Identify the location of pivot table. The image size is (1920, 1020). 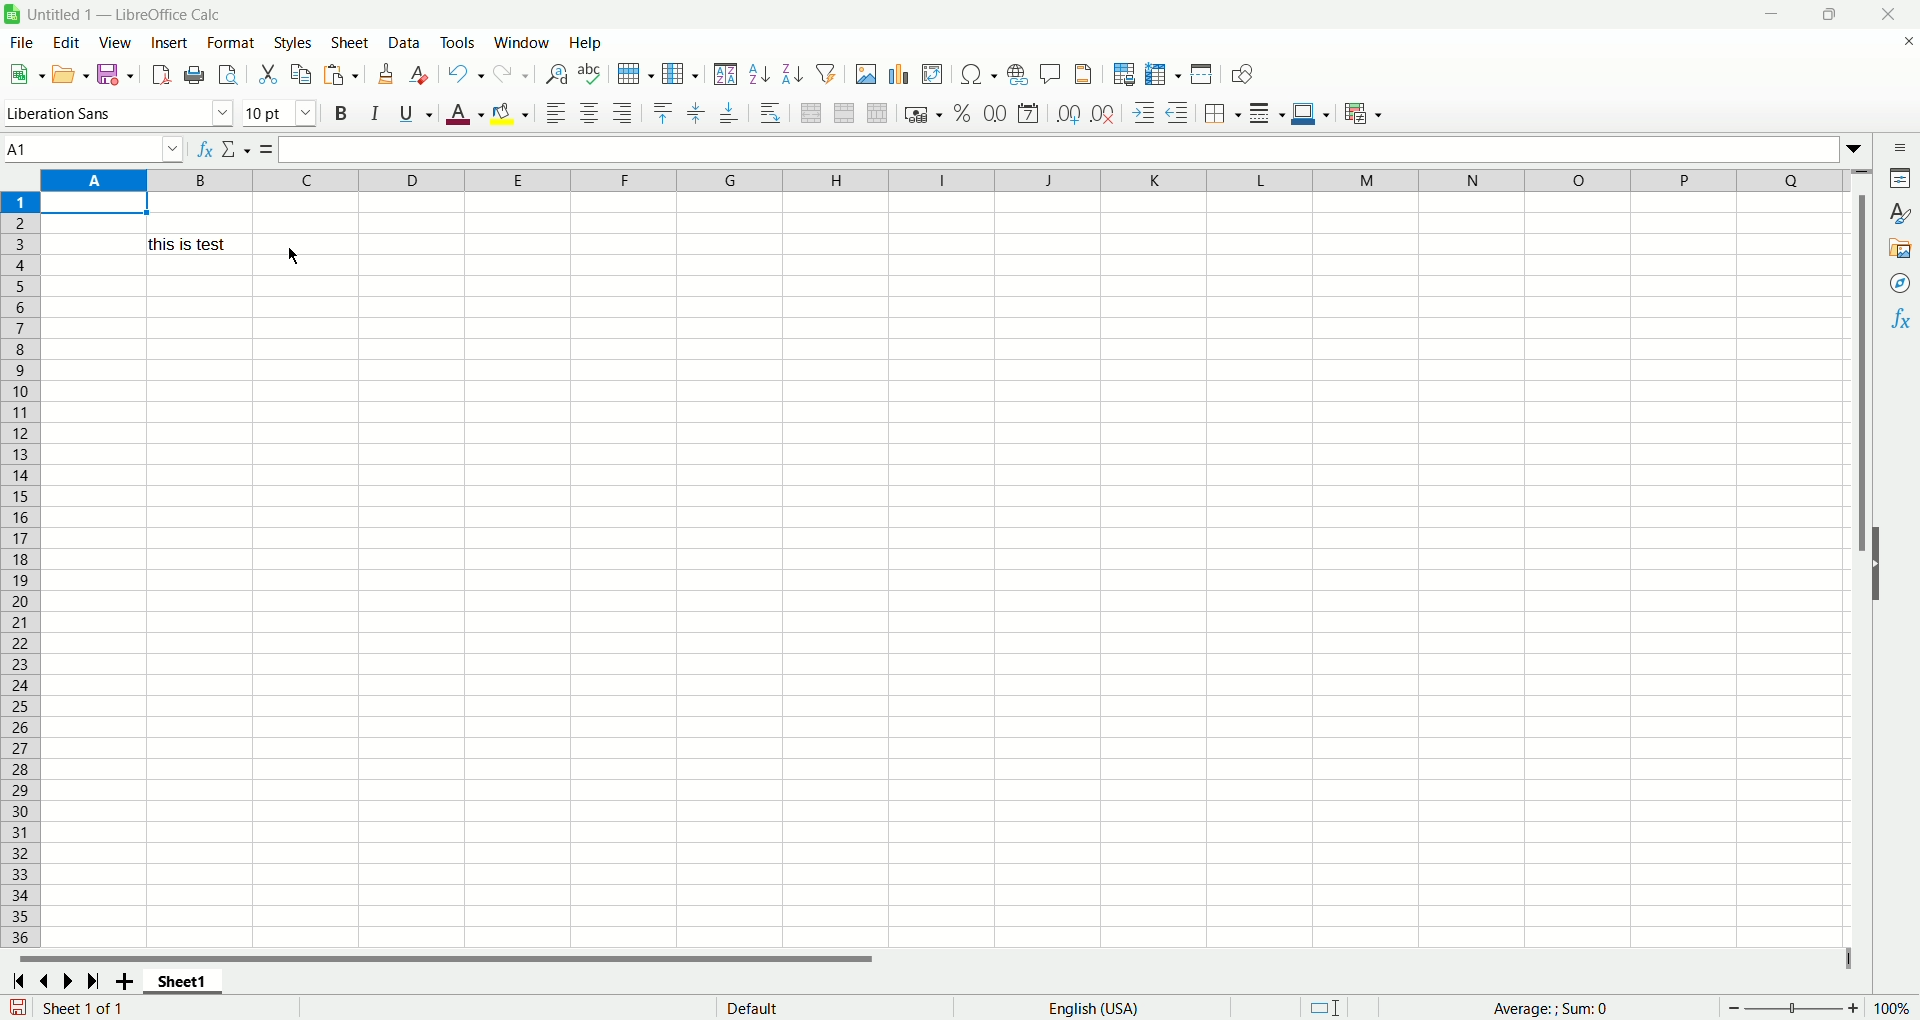
(932, 72).